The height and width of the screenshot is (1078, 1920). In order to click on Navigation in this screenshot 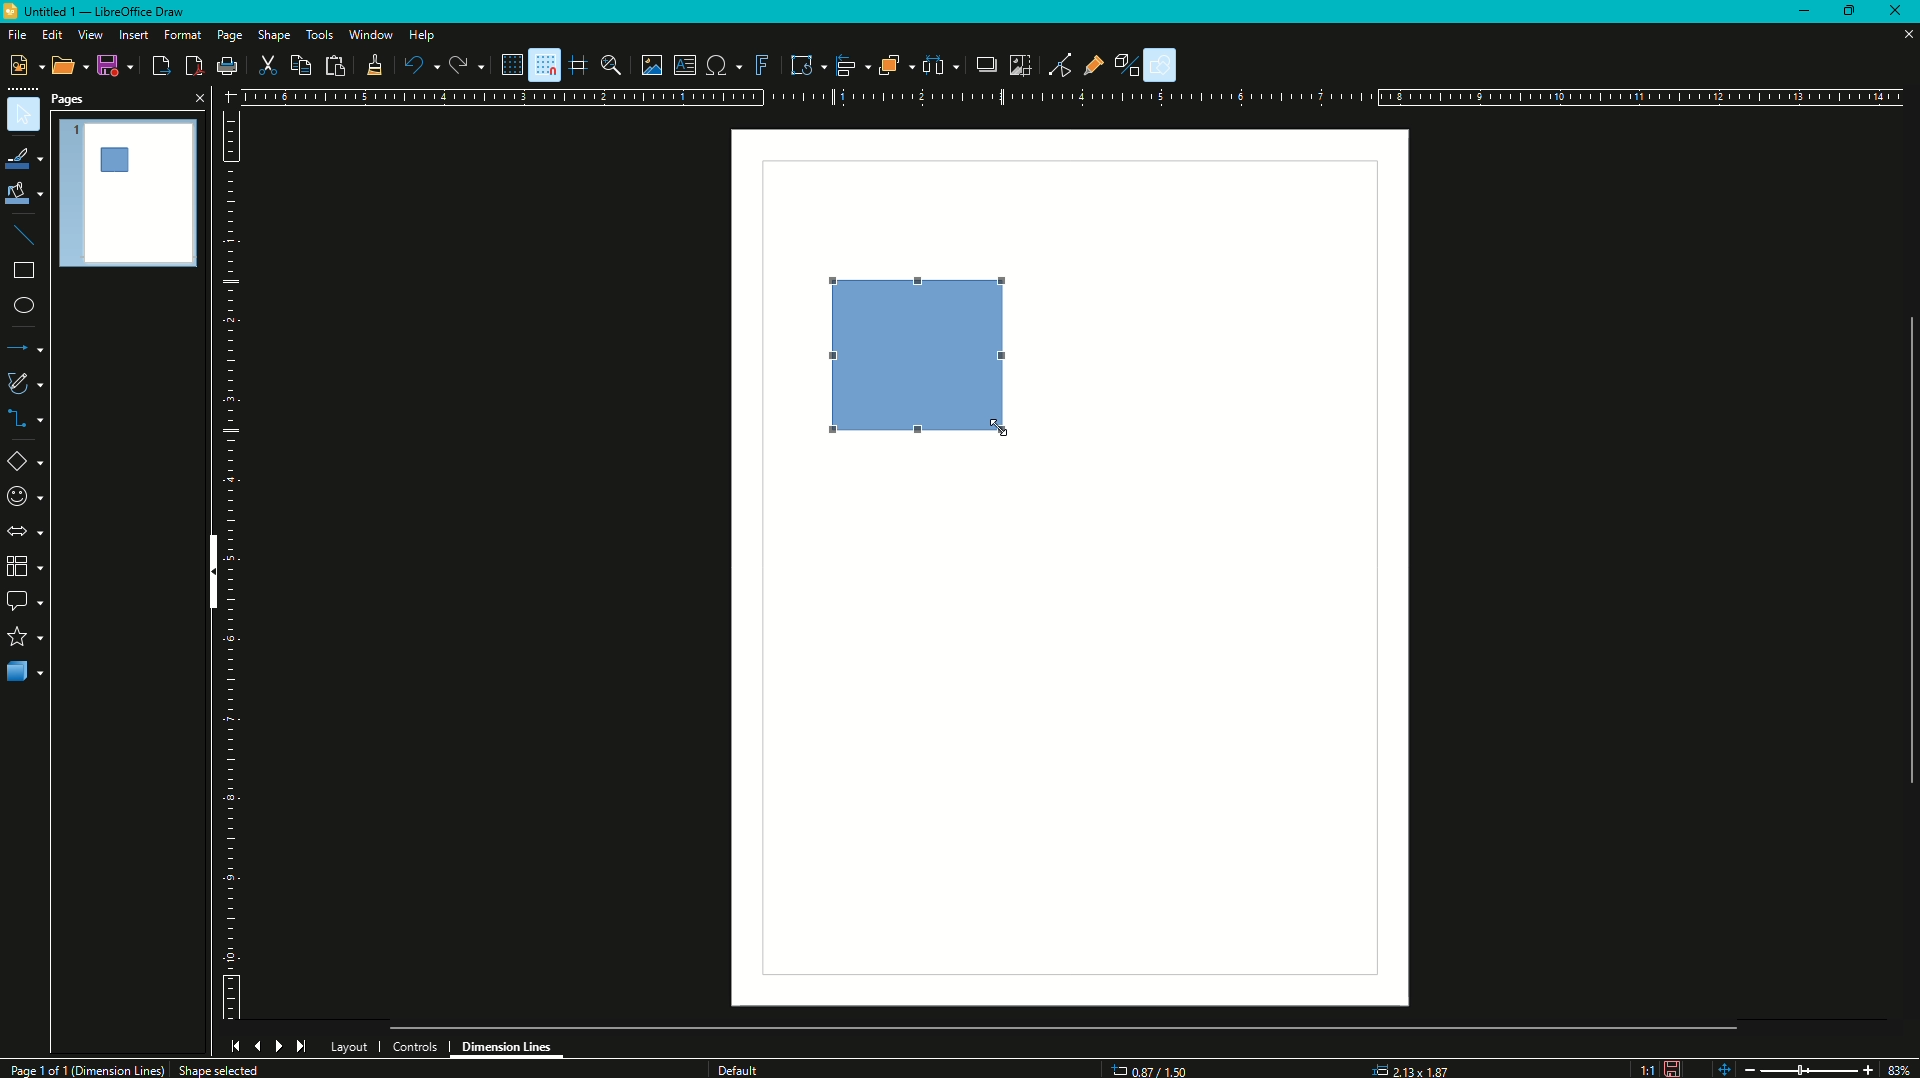, I will do `click(268, 1046)`.